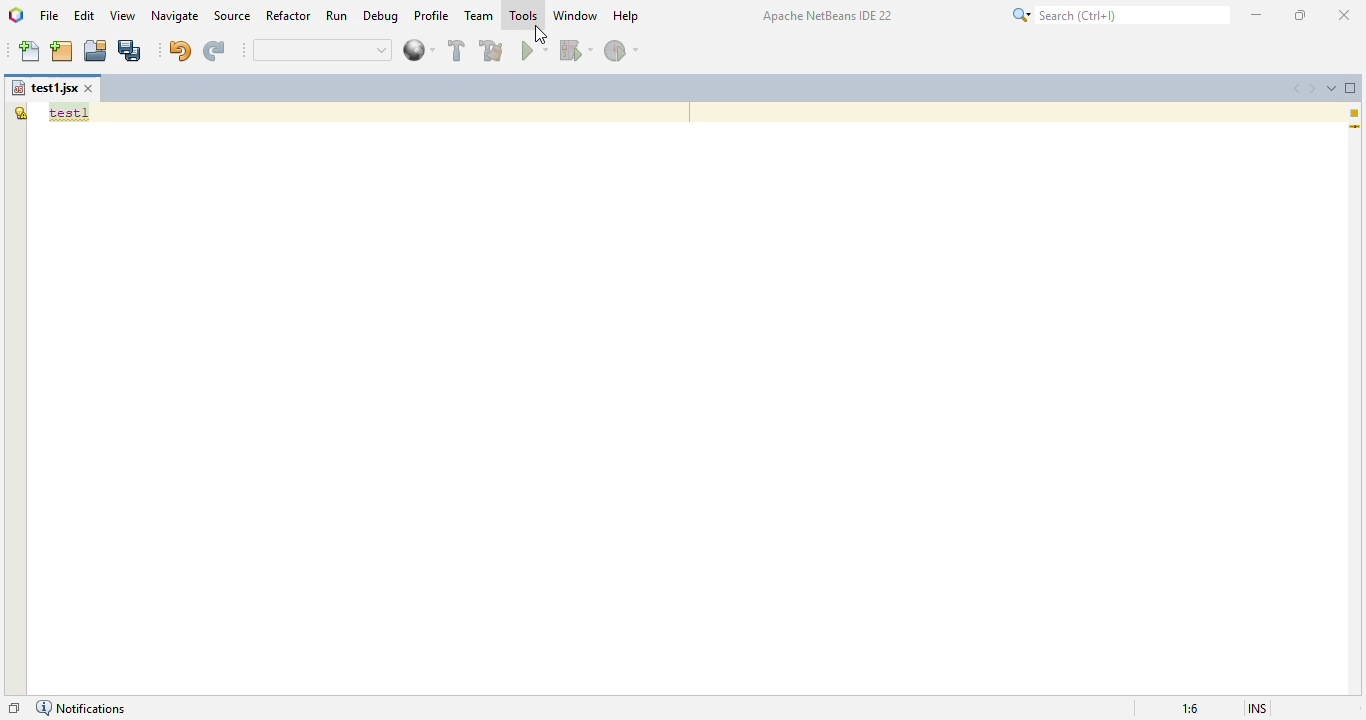 The height and width of the screenshot is (720, 1366). Describe the element at coordinates (1332, 88) in the screenshot. I see `show opened documents list` at that location.